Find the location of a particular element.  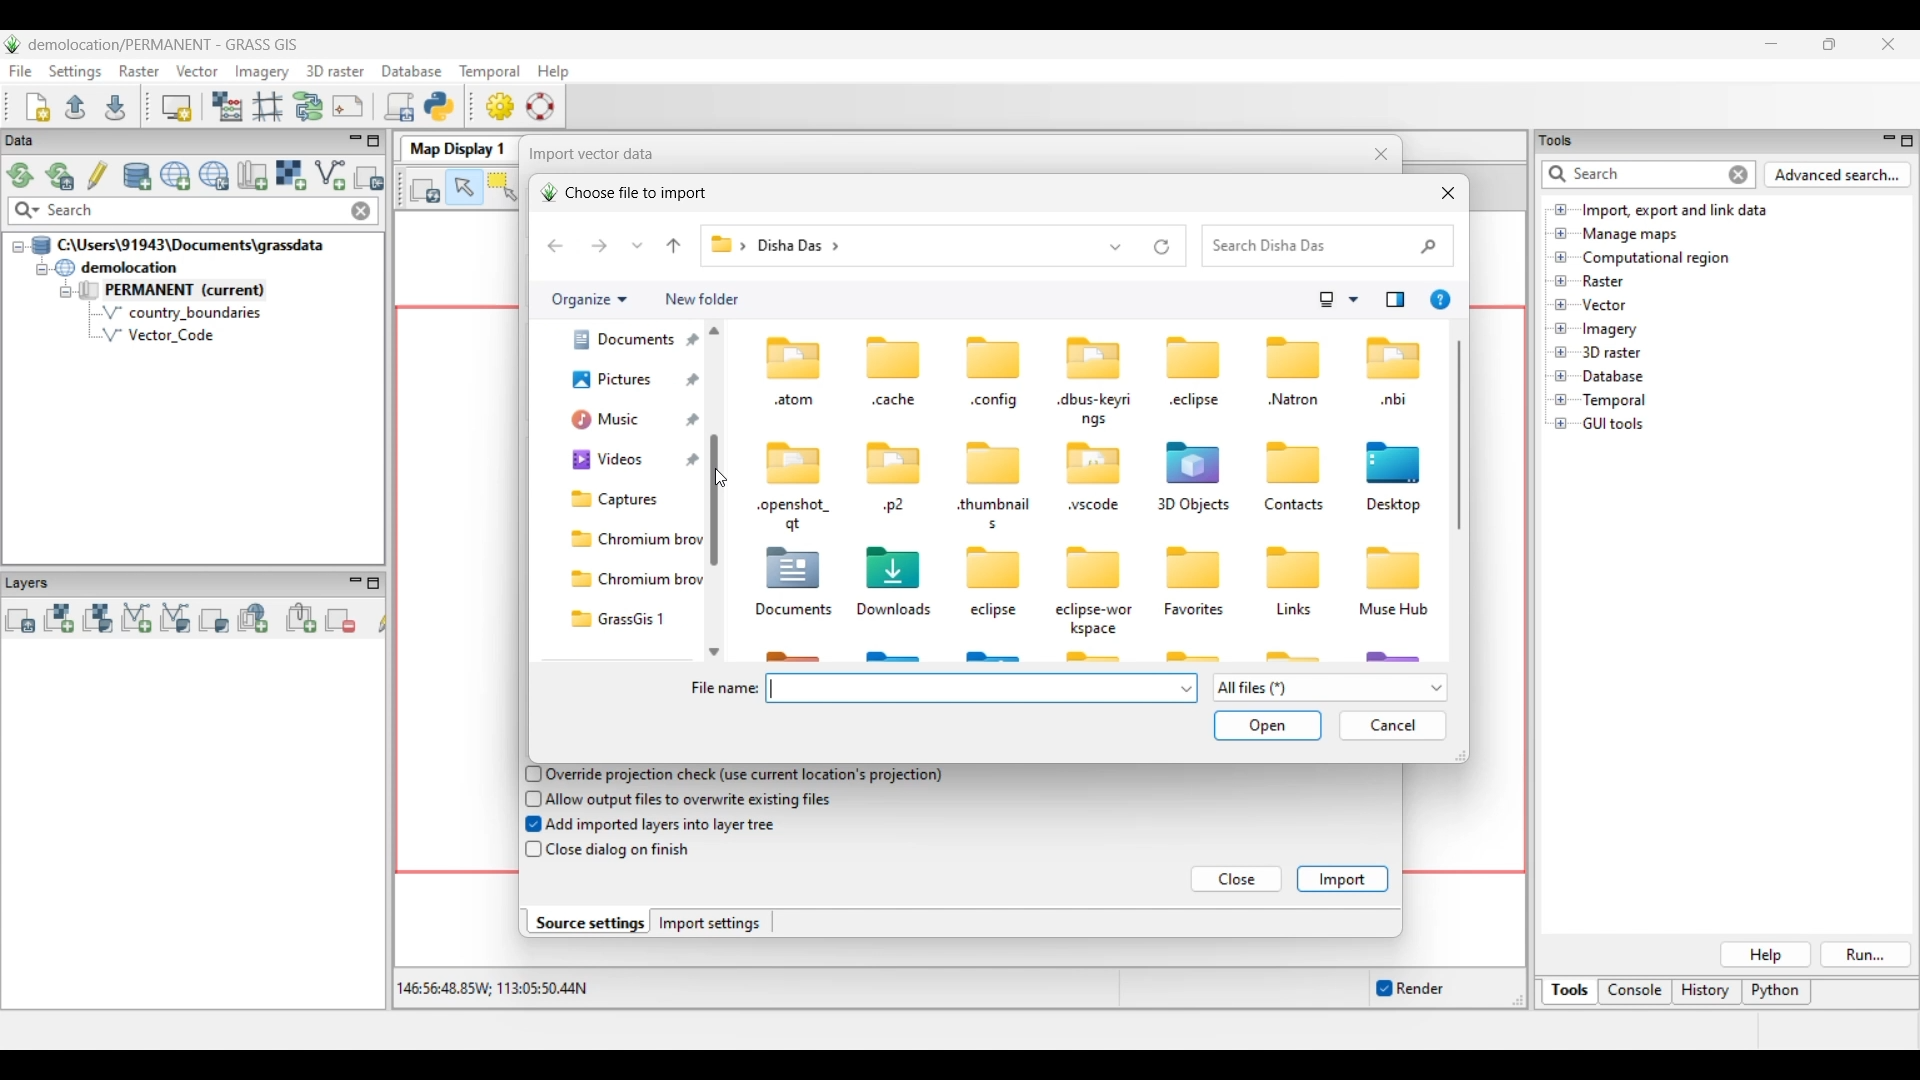

Save and open inputs is located at coordinates (1267, 727).